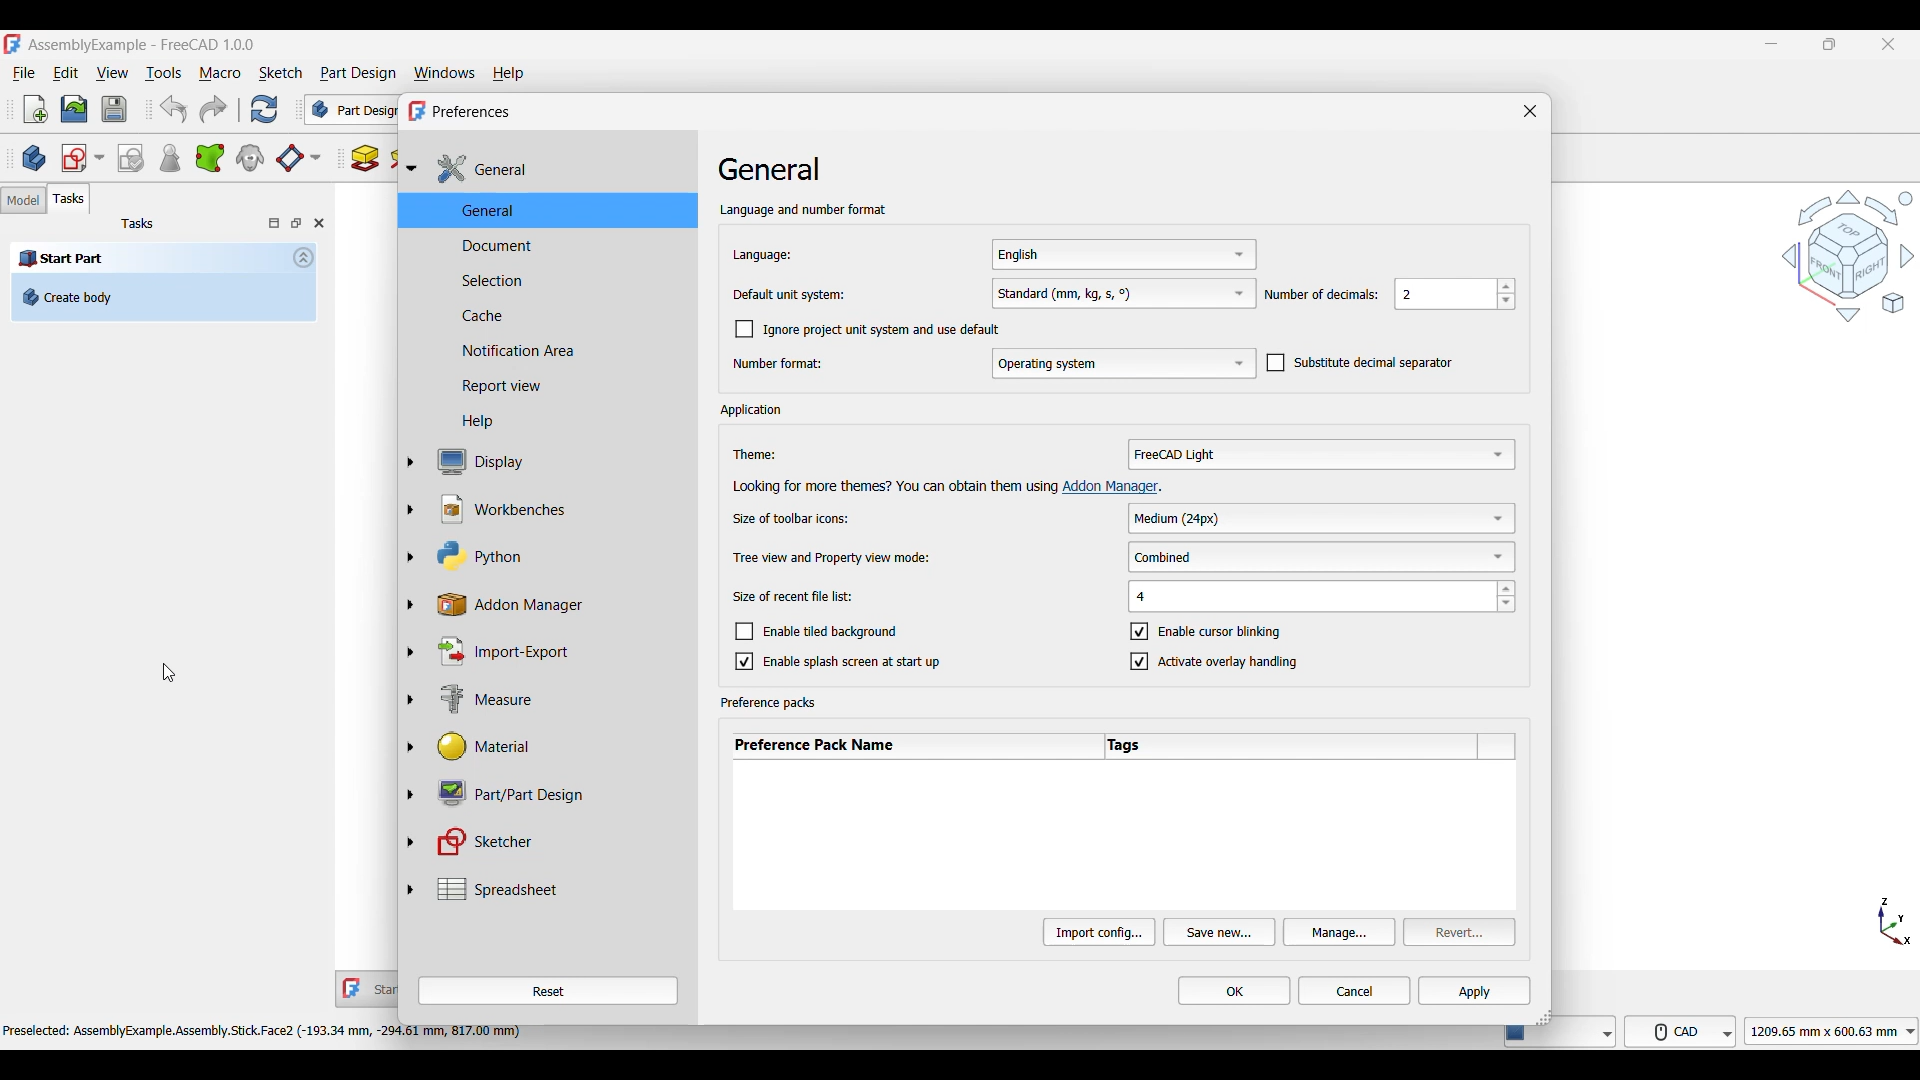 The image size is (1920, 1080). Describe the element at coordinates (1543, 1017) in the screenshot. I see `Change window dimension` at that location.